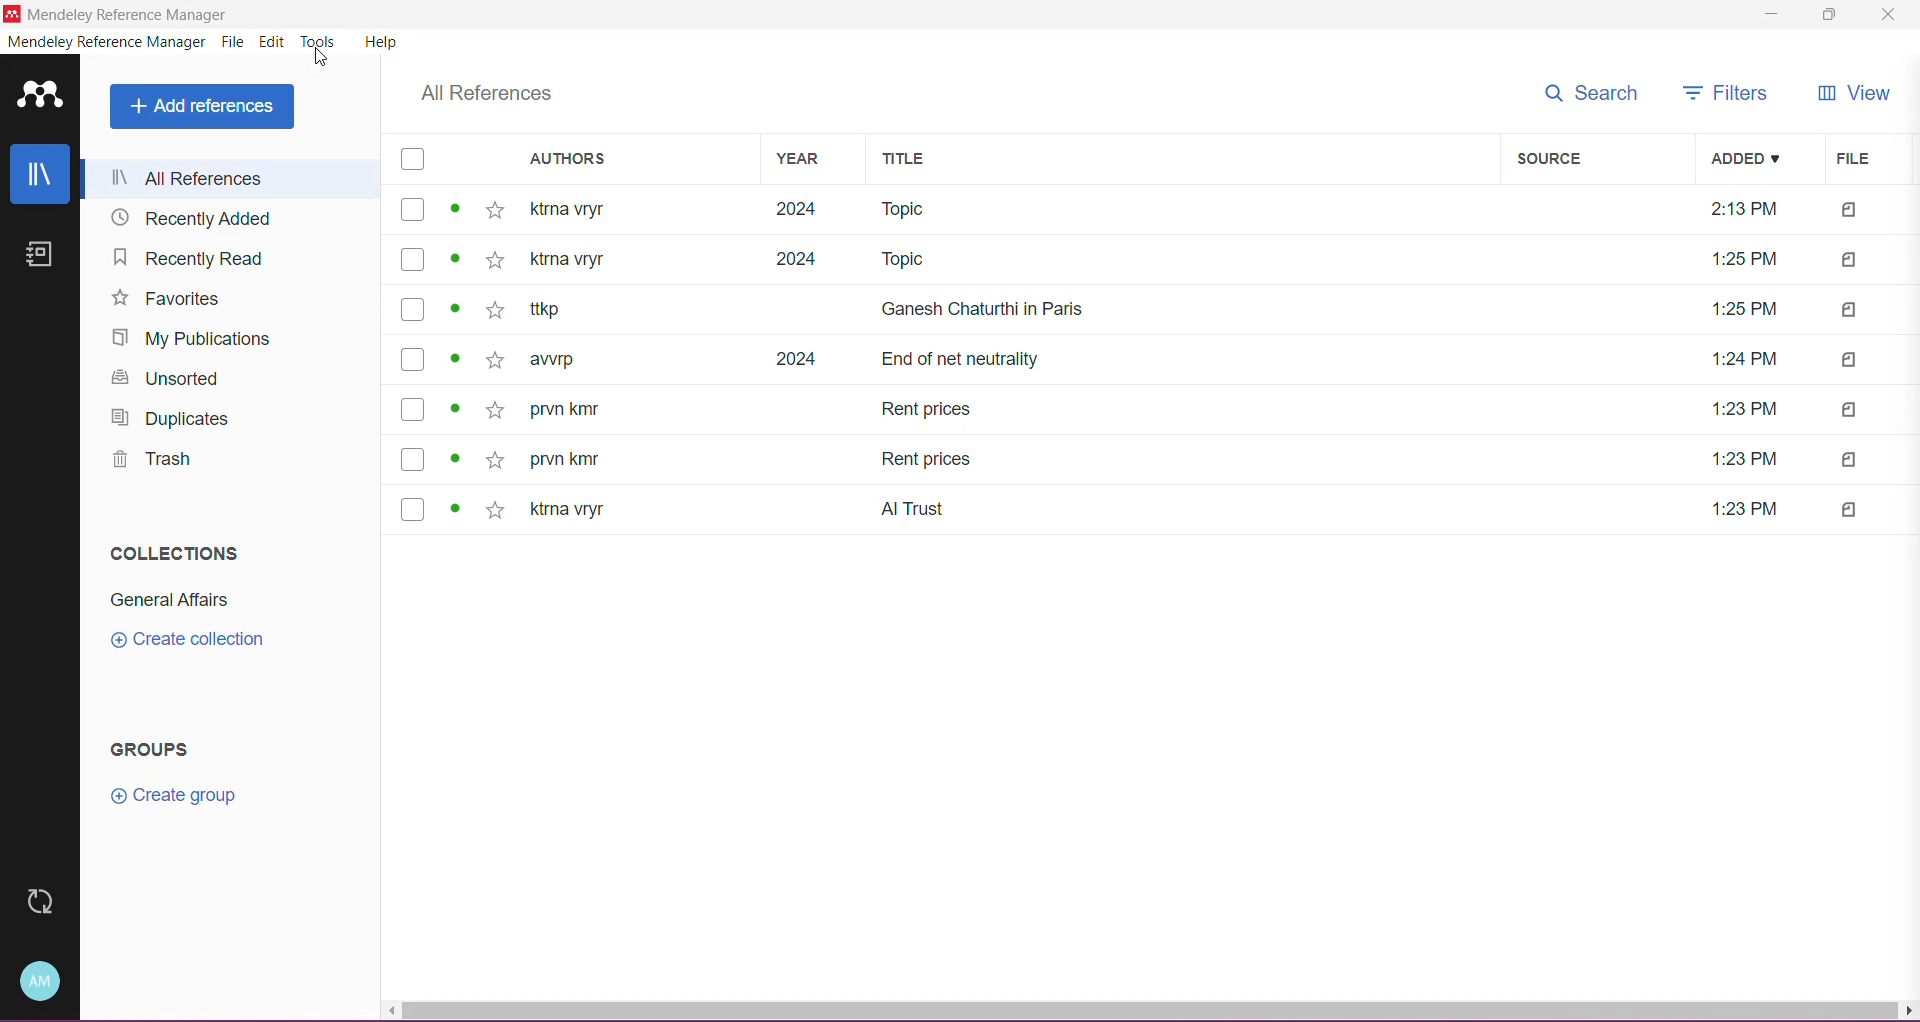 The image size is (1920, 1022). What do you see at coordinates (1851, 361) in the screenshot?
I see `file` at bounding box center [1851, 361].